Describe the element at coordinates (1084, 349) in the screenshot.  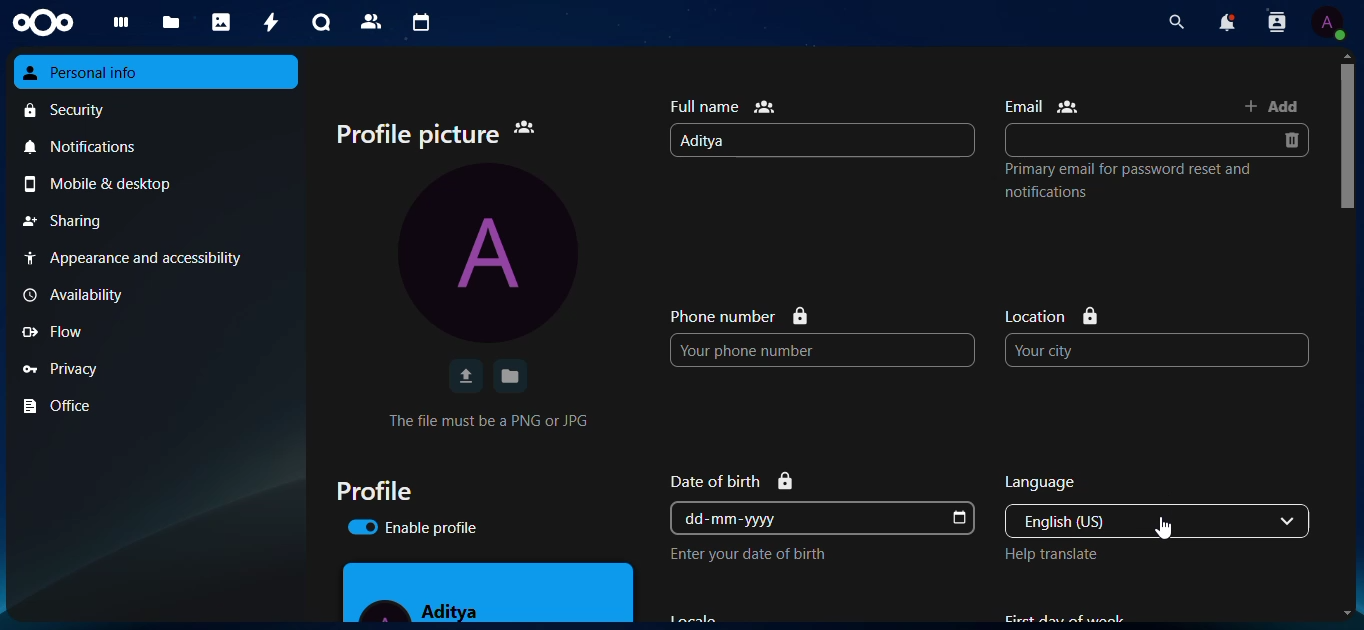
I see `city` at that location.